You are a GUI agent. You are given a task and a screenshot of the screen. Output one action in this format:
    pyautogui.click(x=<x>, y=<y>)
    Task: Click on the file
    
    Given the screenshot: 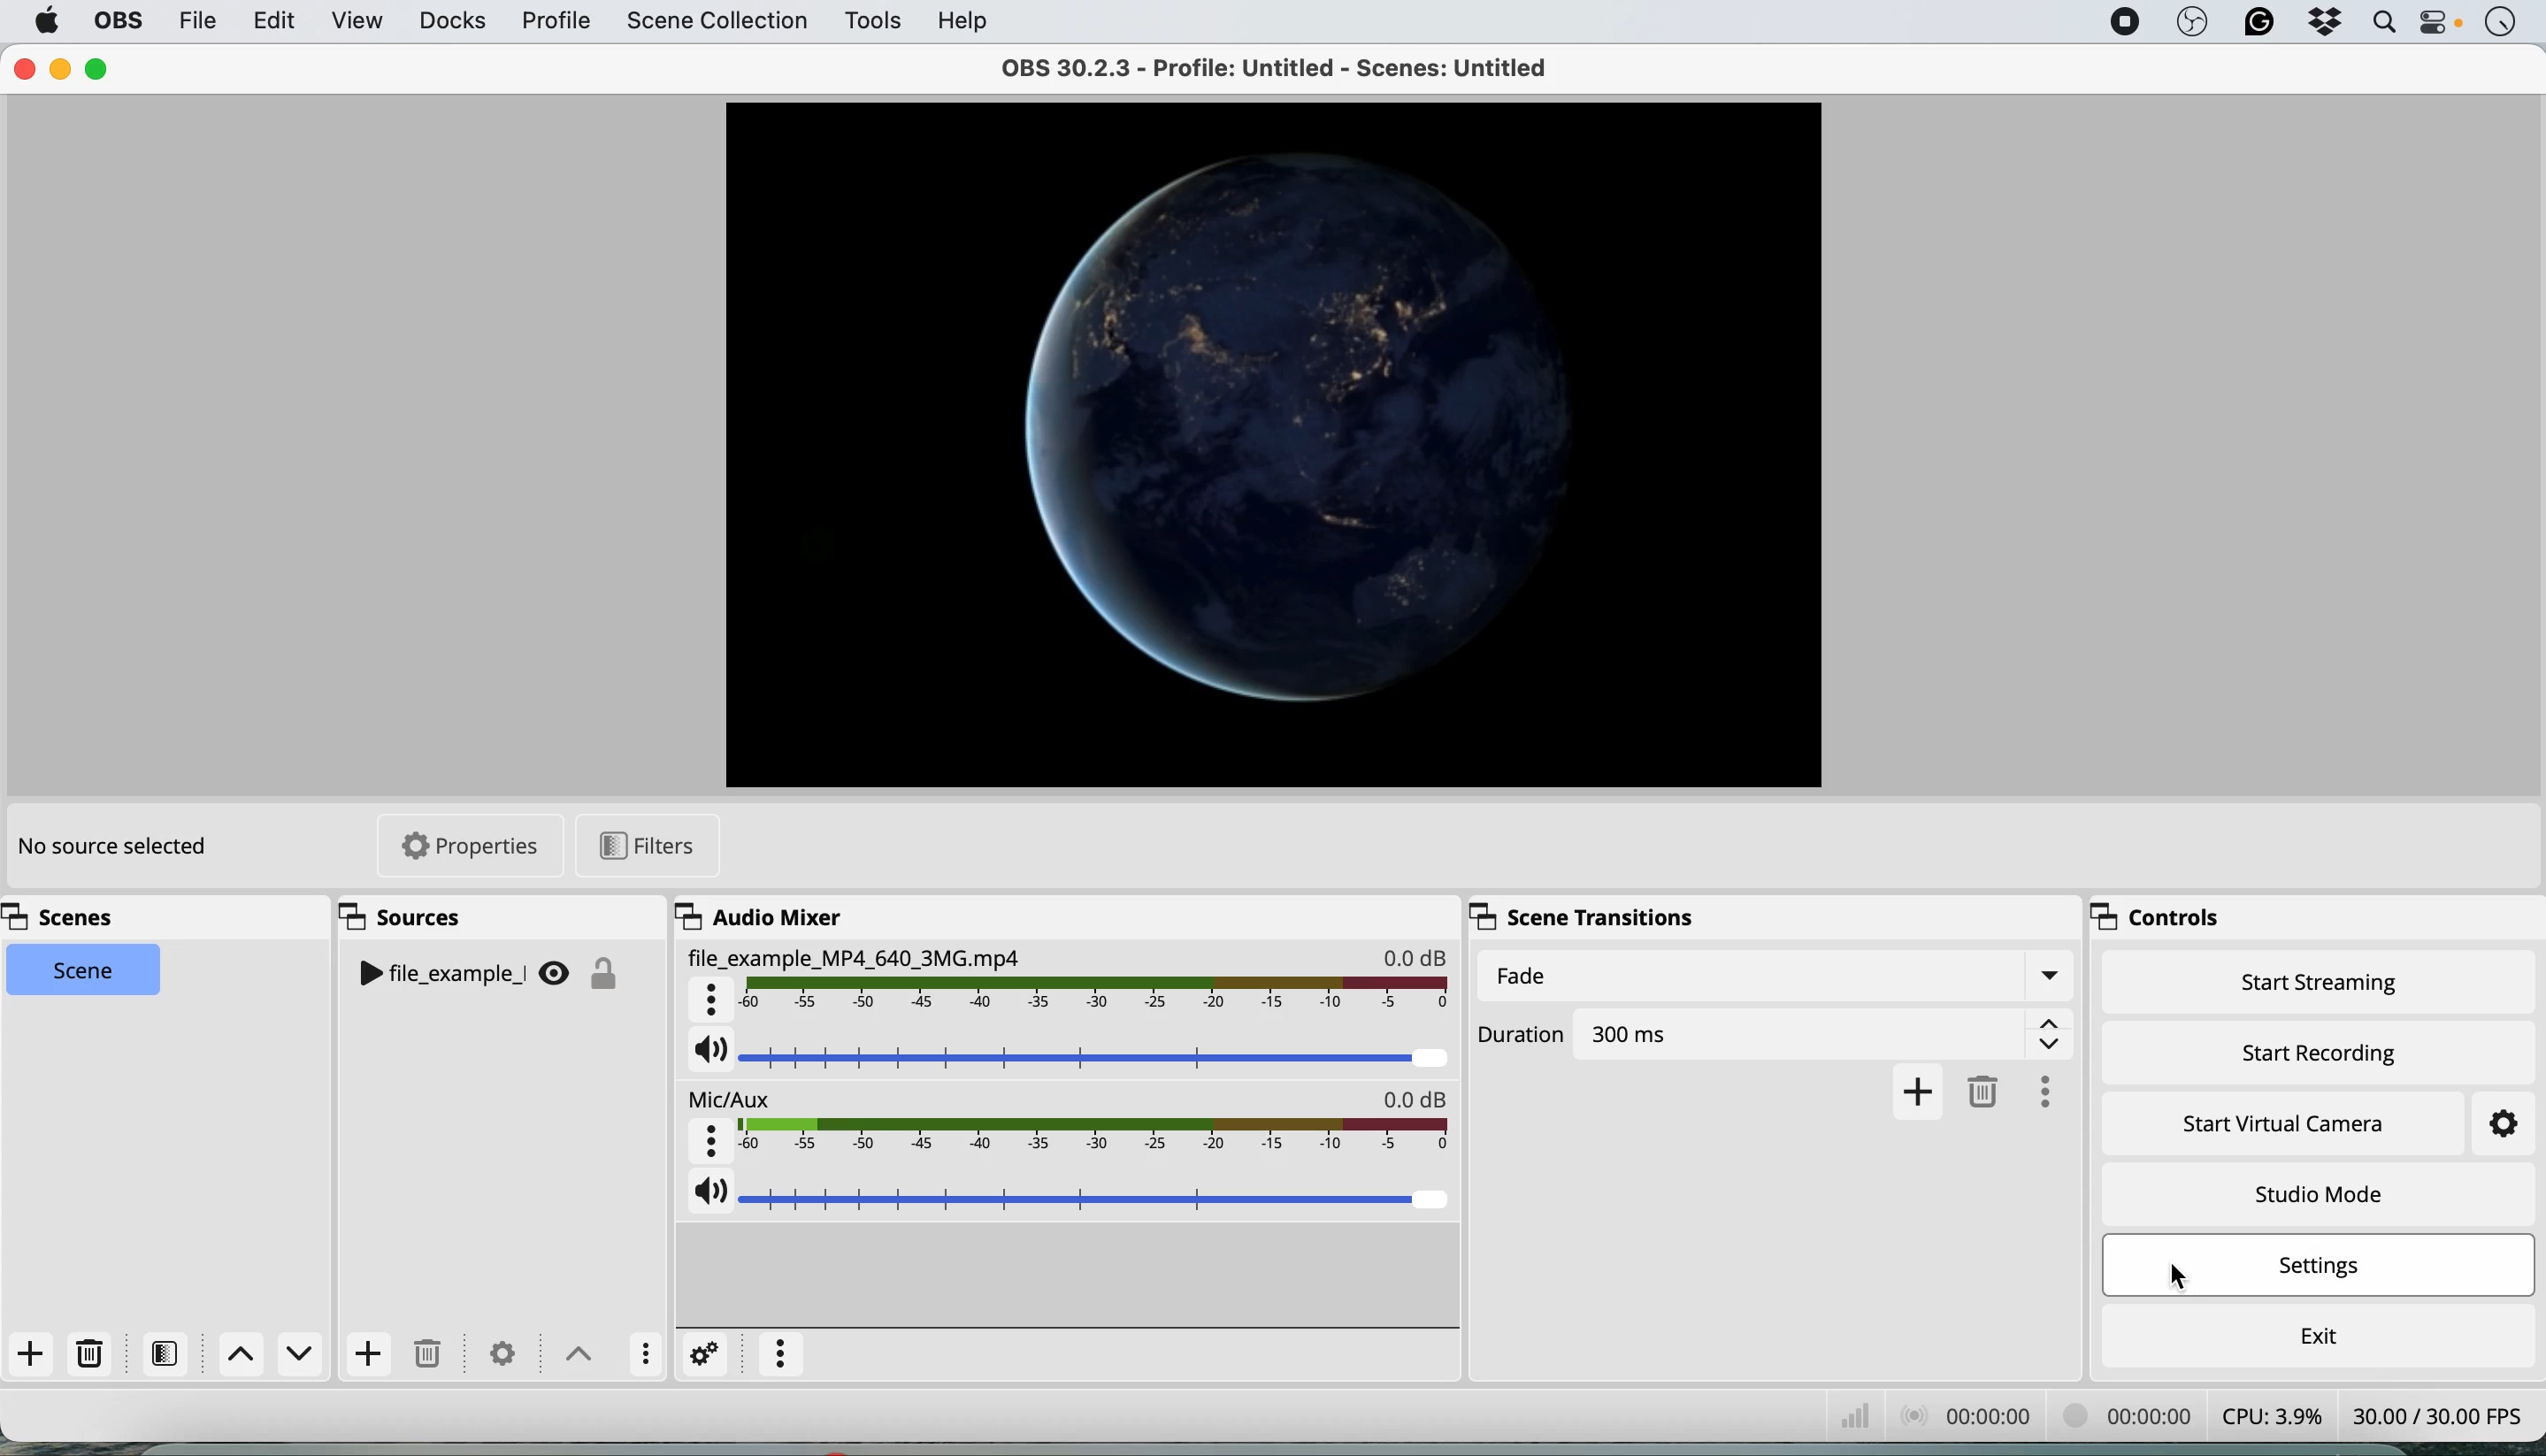 What is the action you would take?
    pyautogui.click(x=196, y=20)
    